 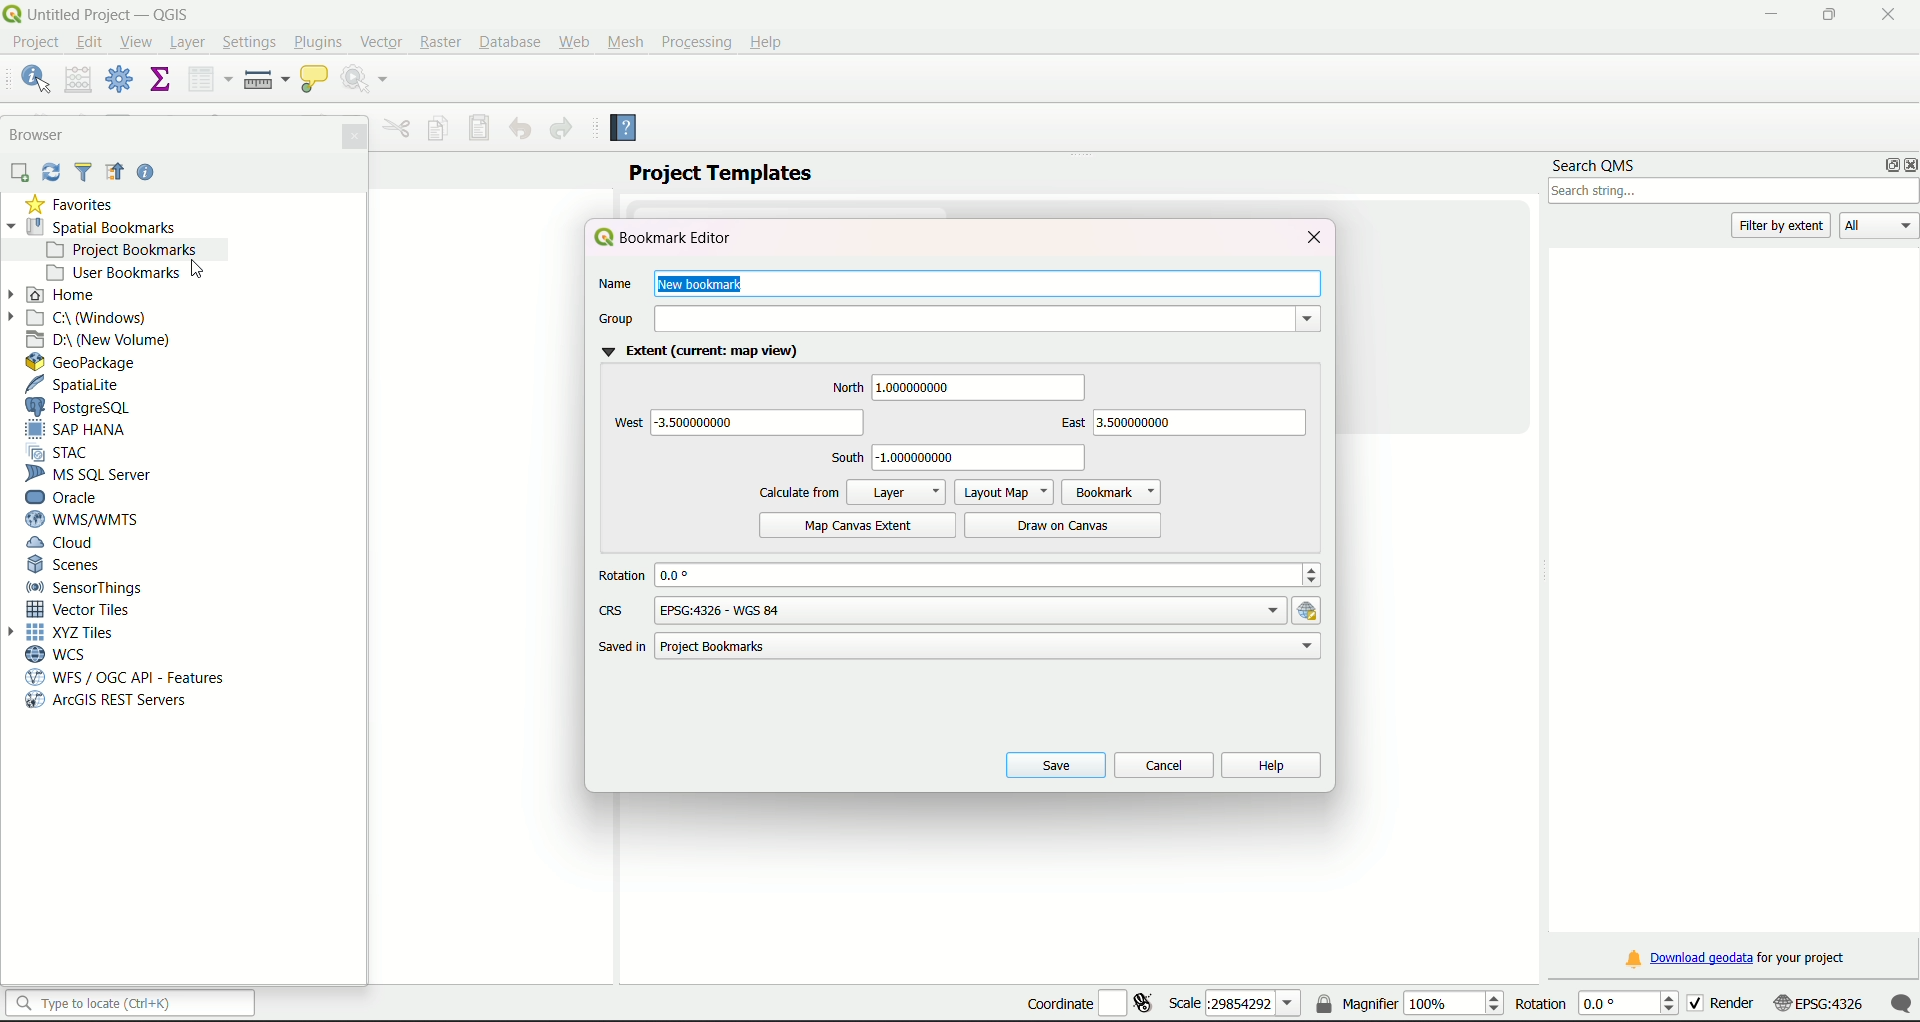 What do you see at coordinates (1887, 13) in the screenshot?
I see `close` at bounding box center [1887, 13].